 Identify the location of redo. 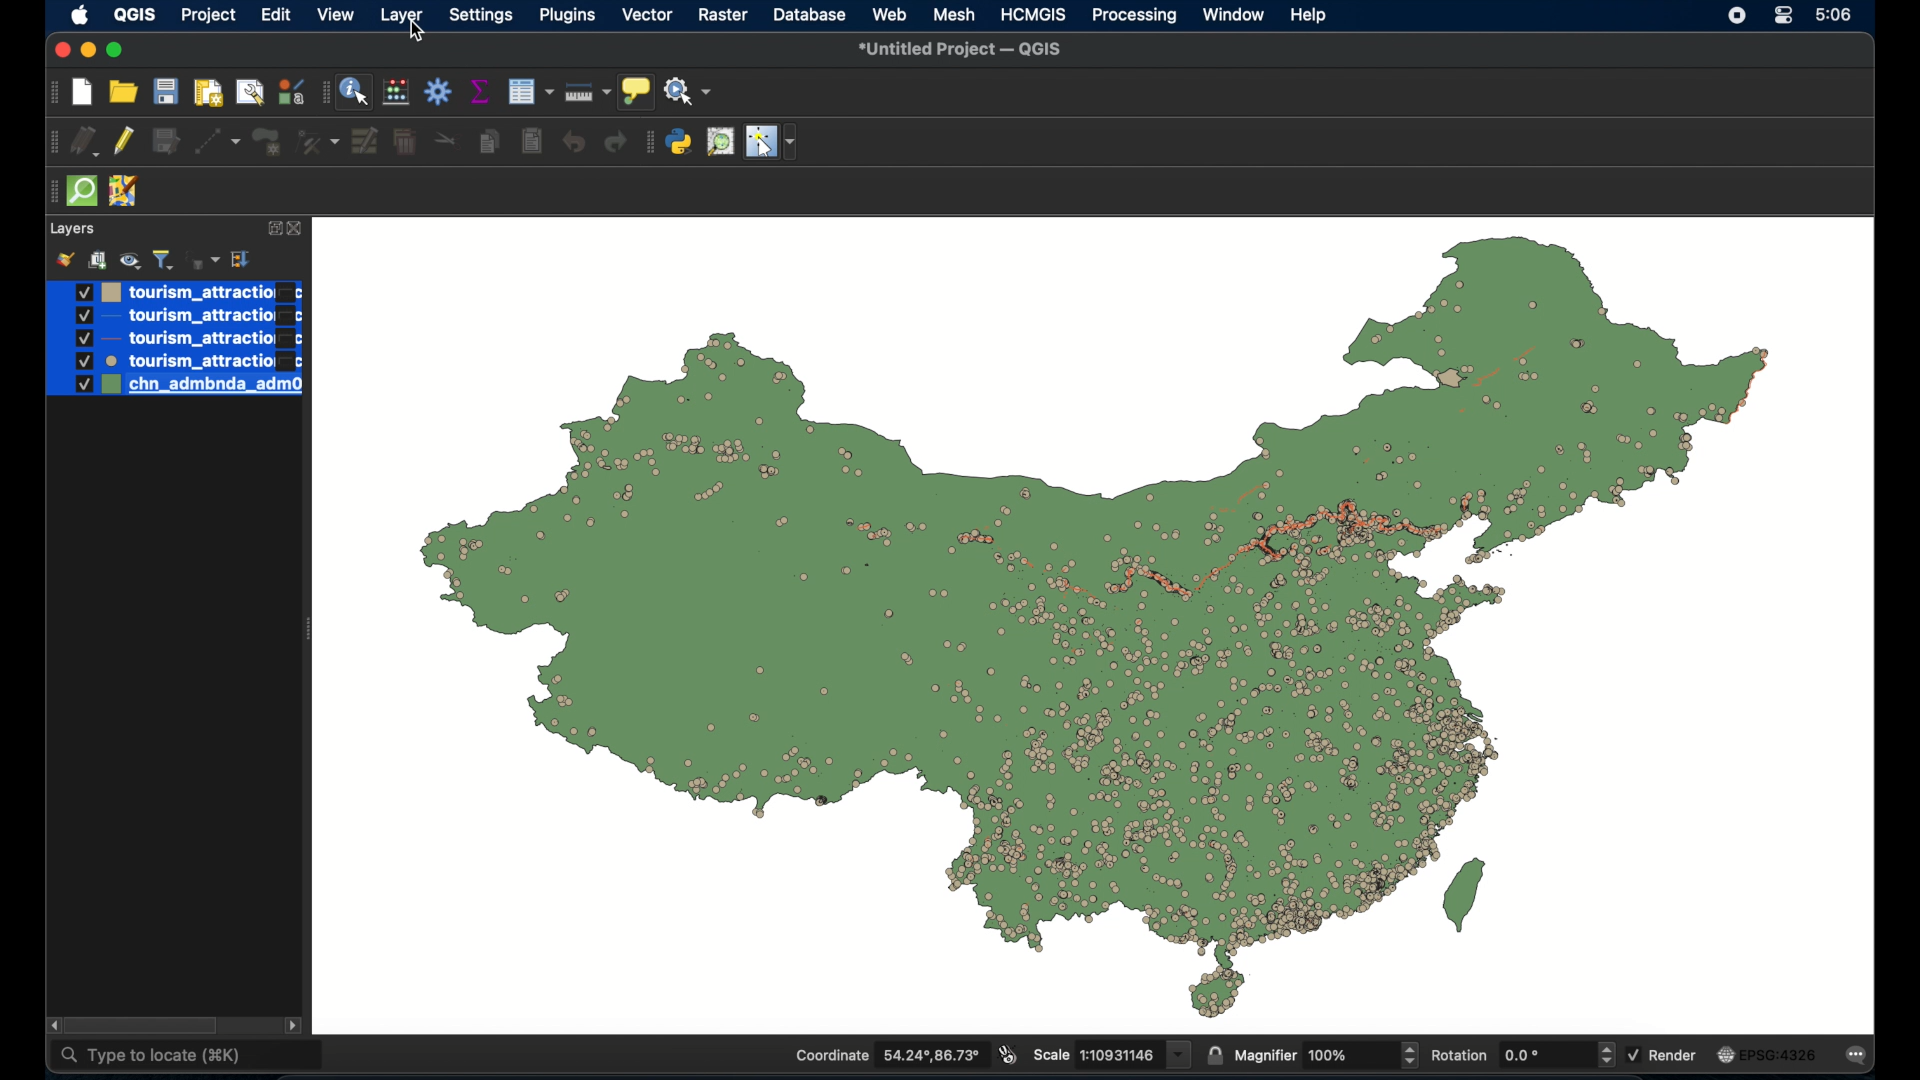
(613, 142).